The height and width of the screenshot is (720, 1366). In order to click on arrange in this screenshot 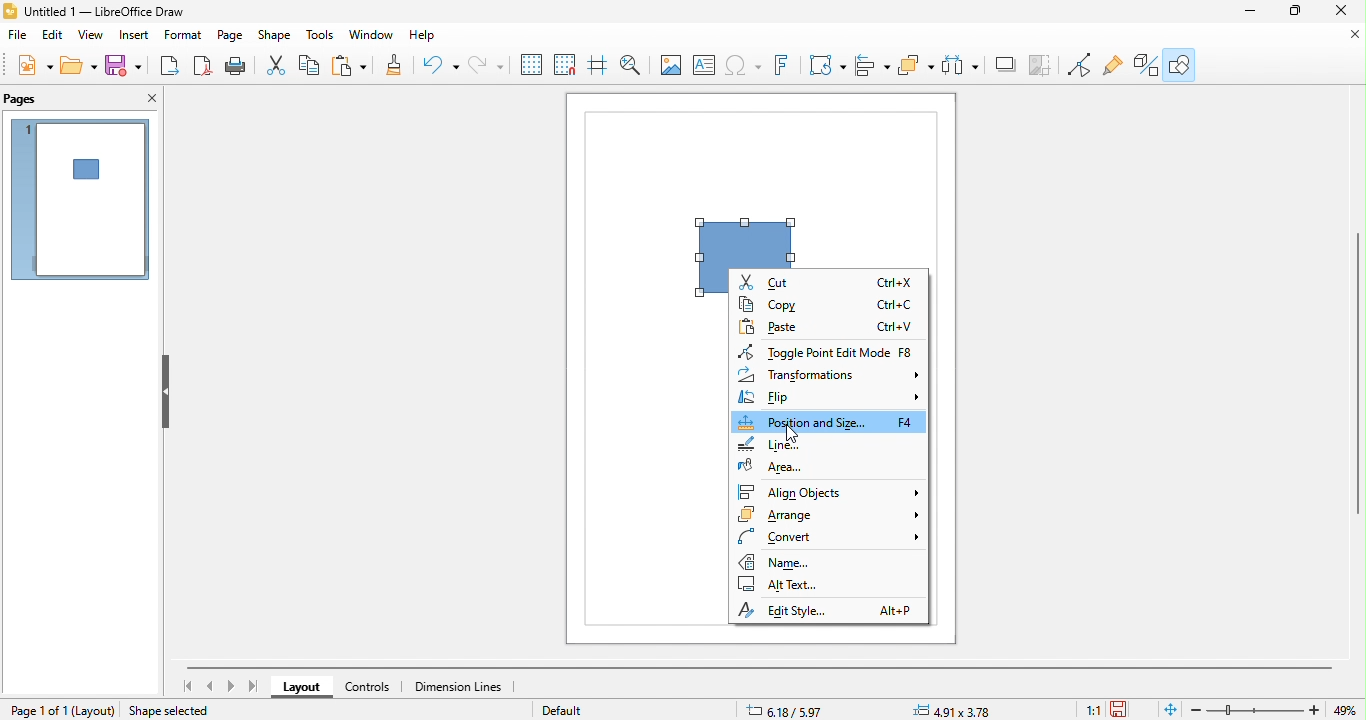, I will do `click(828, 515)`.